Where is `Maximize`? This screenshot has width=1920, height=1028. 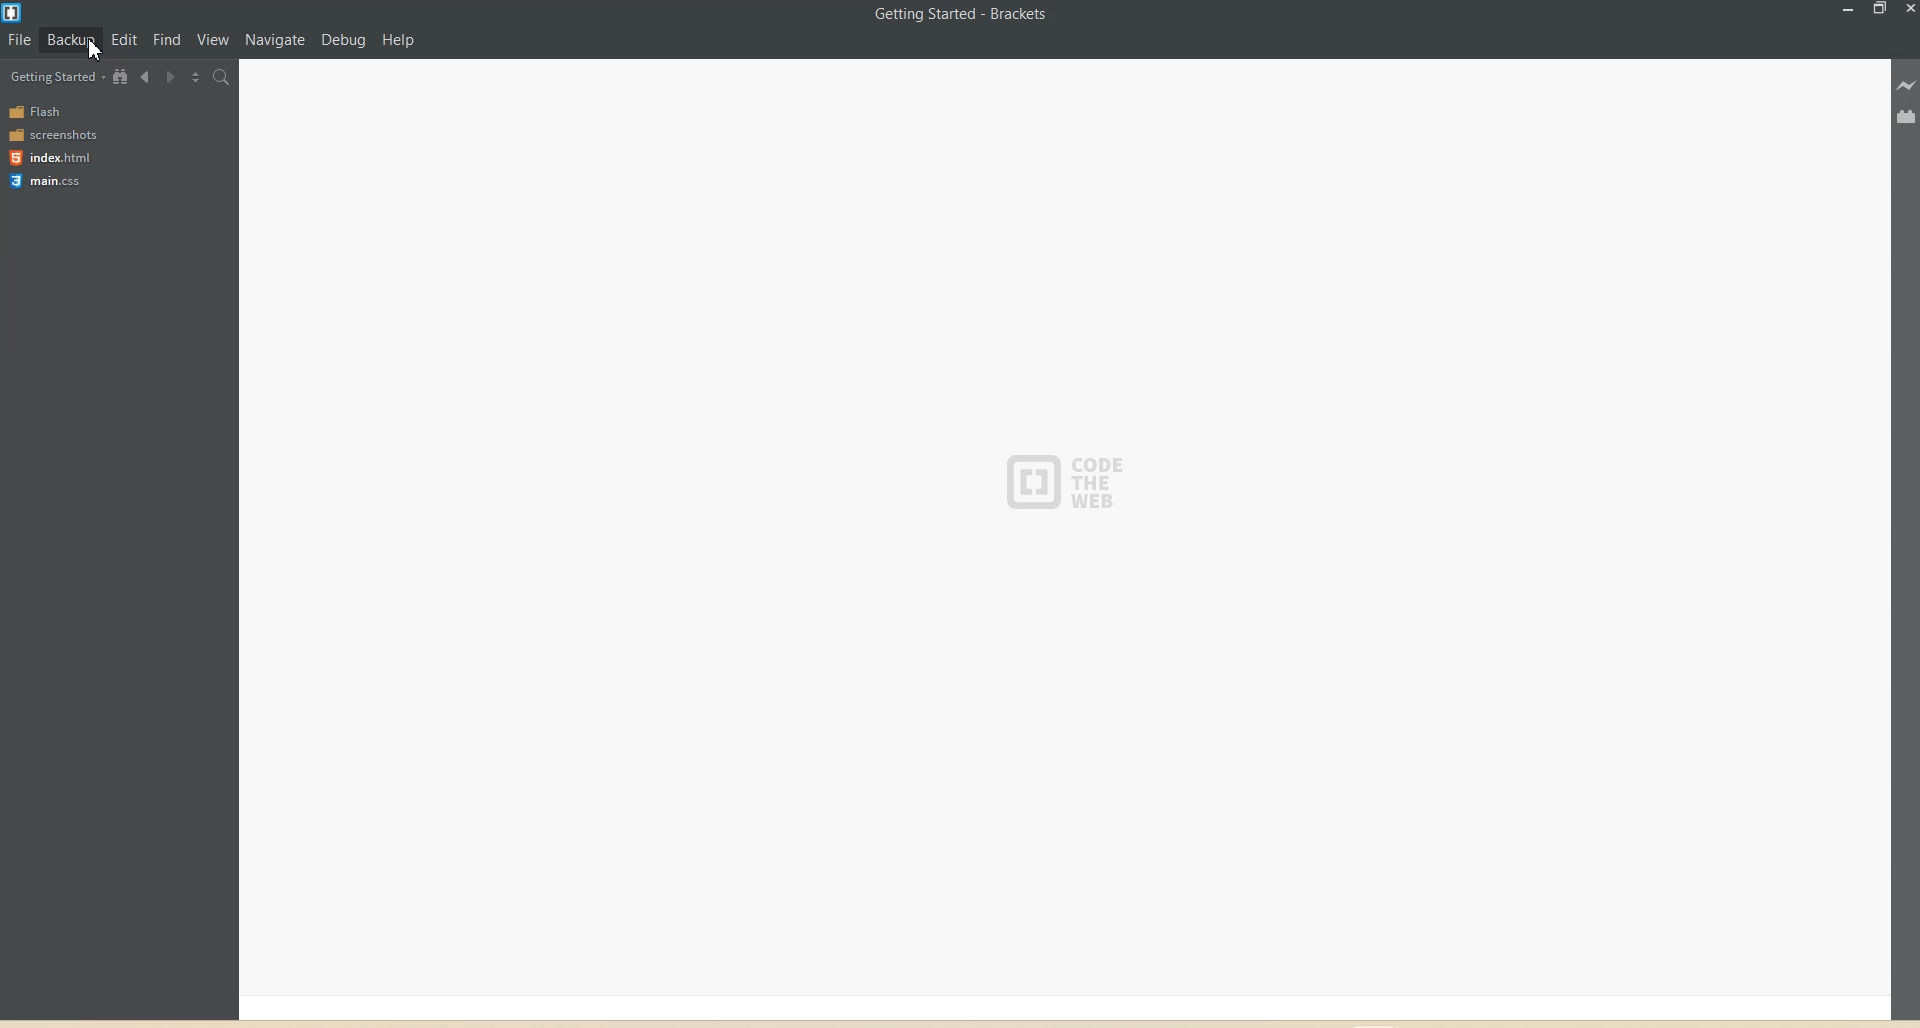
Maximize is located at coordinates (1879, 10).